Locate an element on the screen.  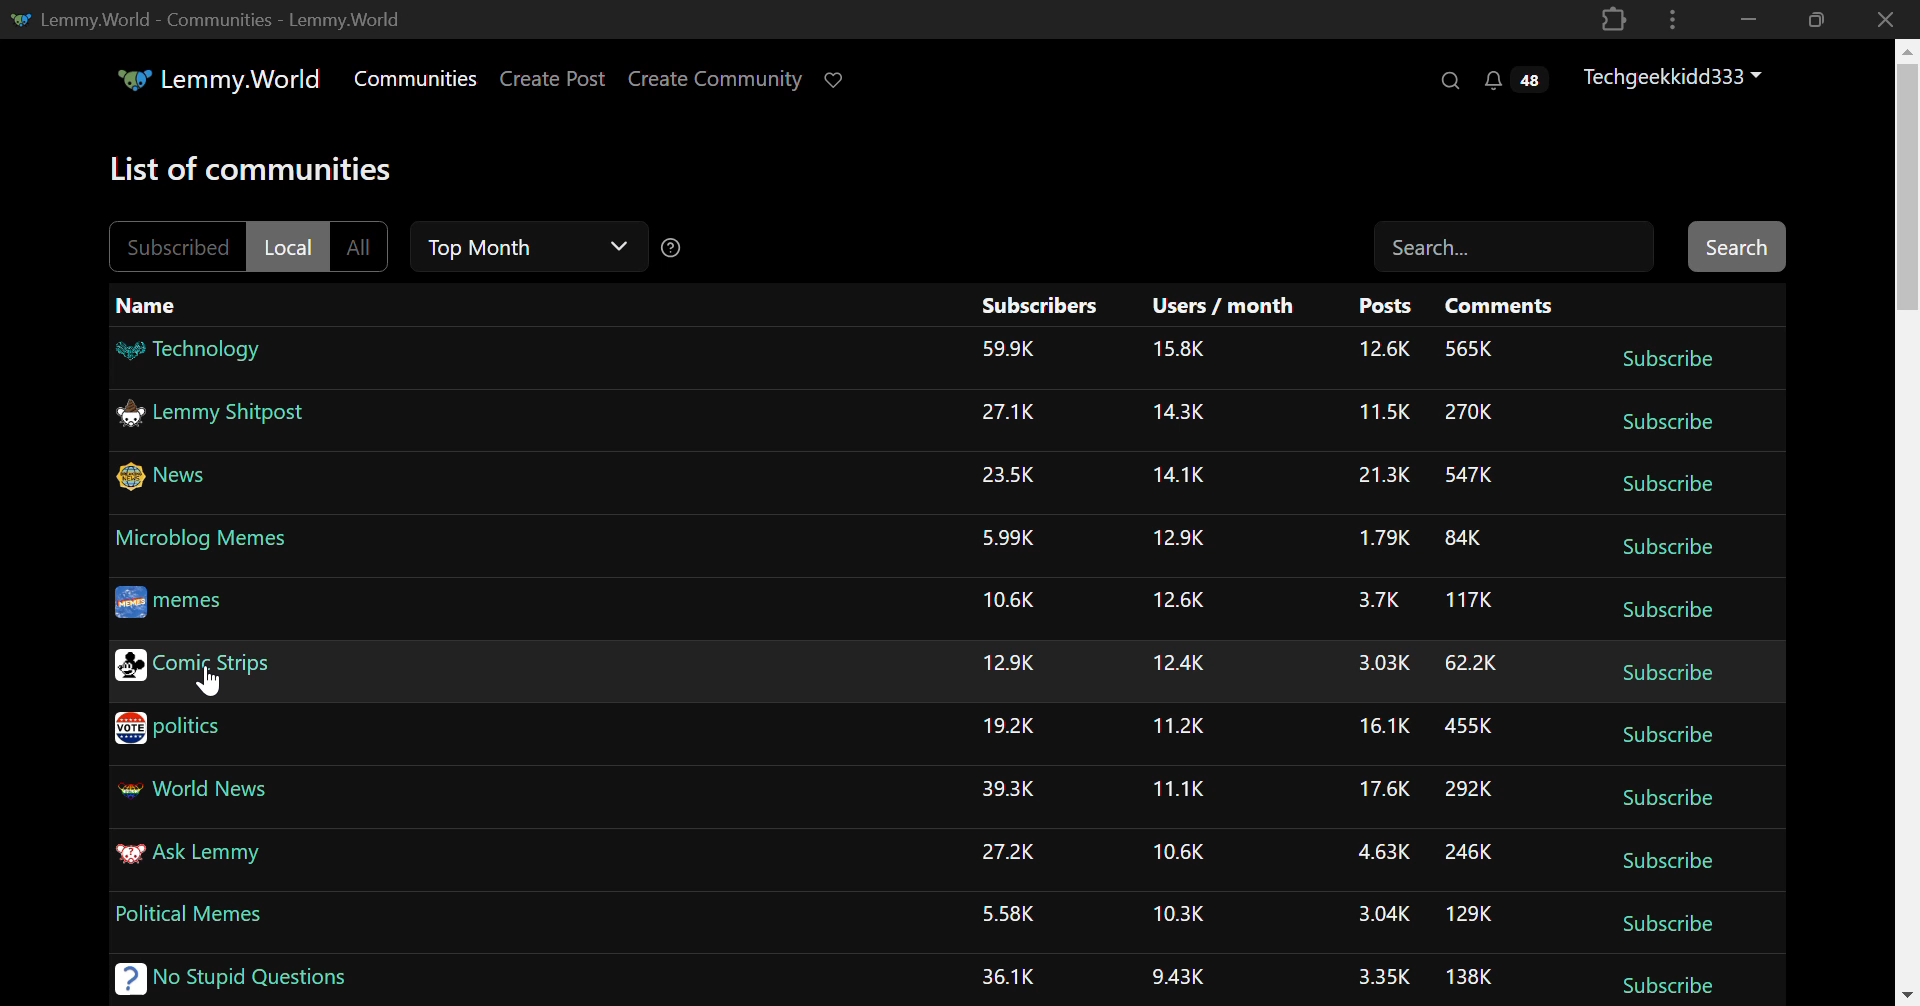
Vertical Scroll Bar is located at coordinates (1908, 531).